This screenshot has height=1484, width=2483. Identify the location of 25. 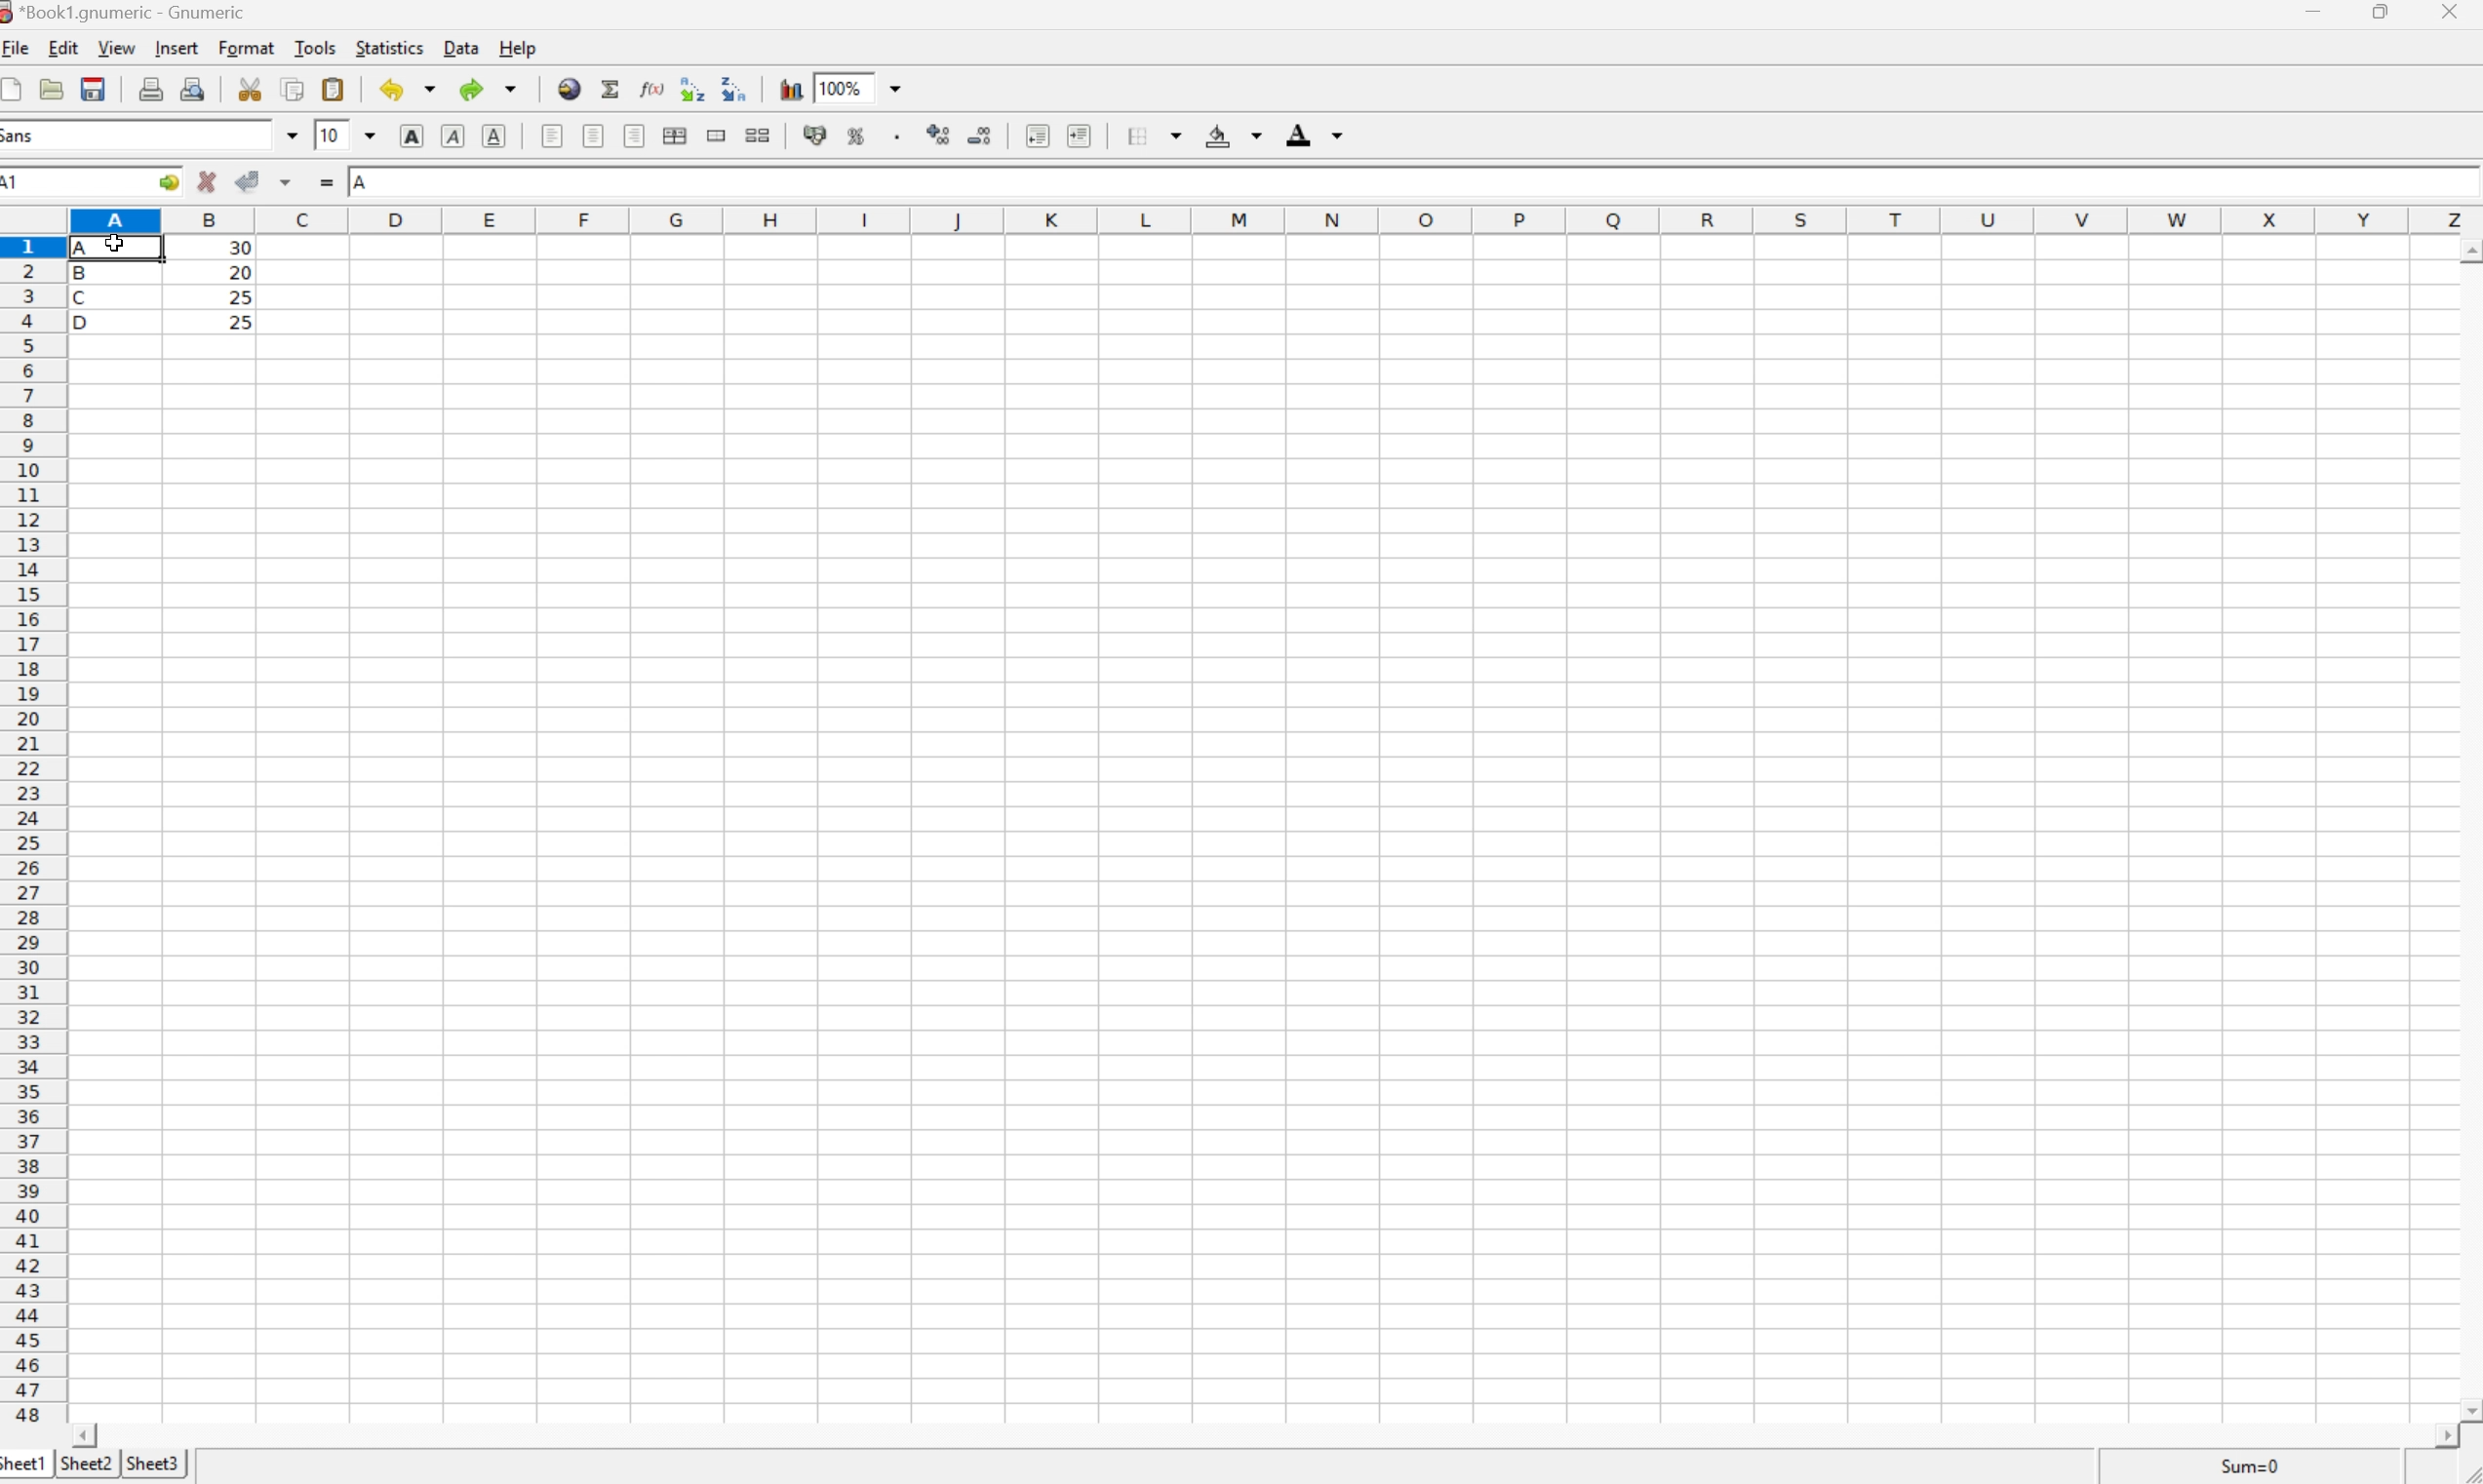
(244, 322).